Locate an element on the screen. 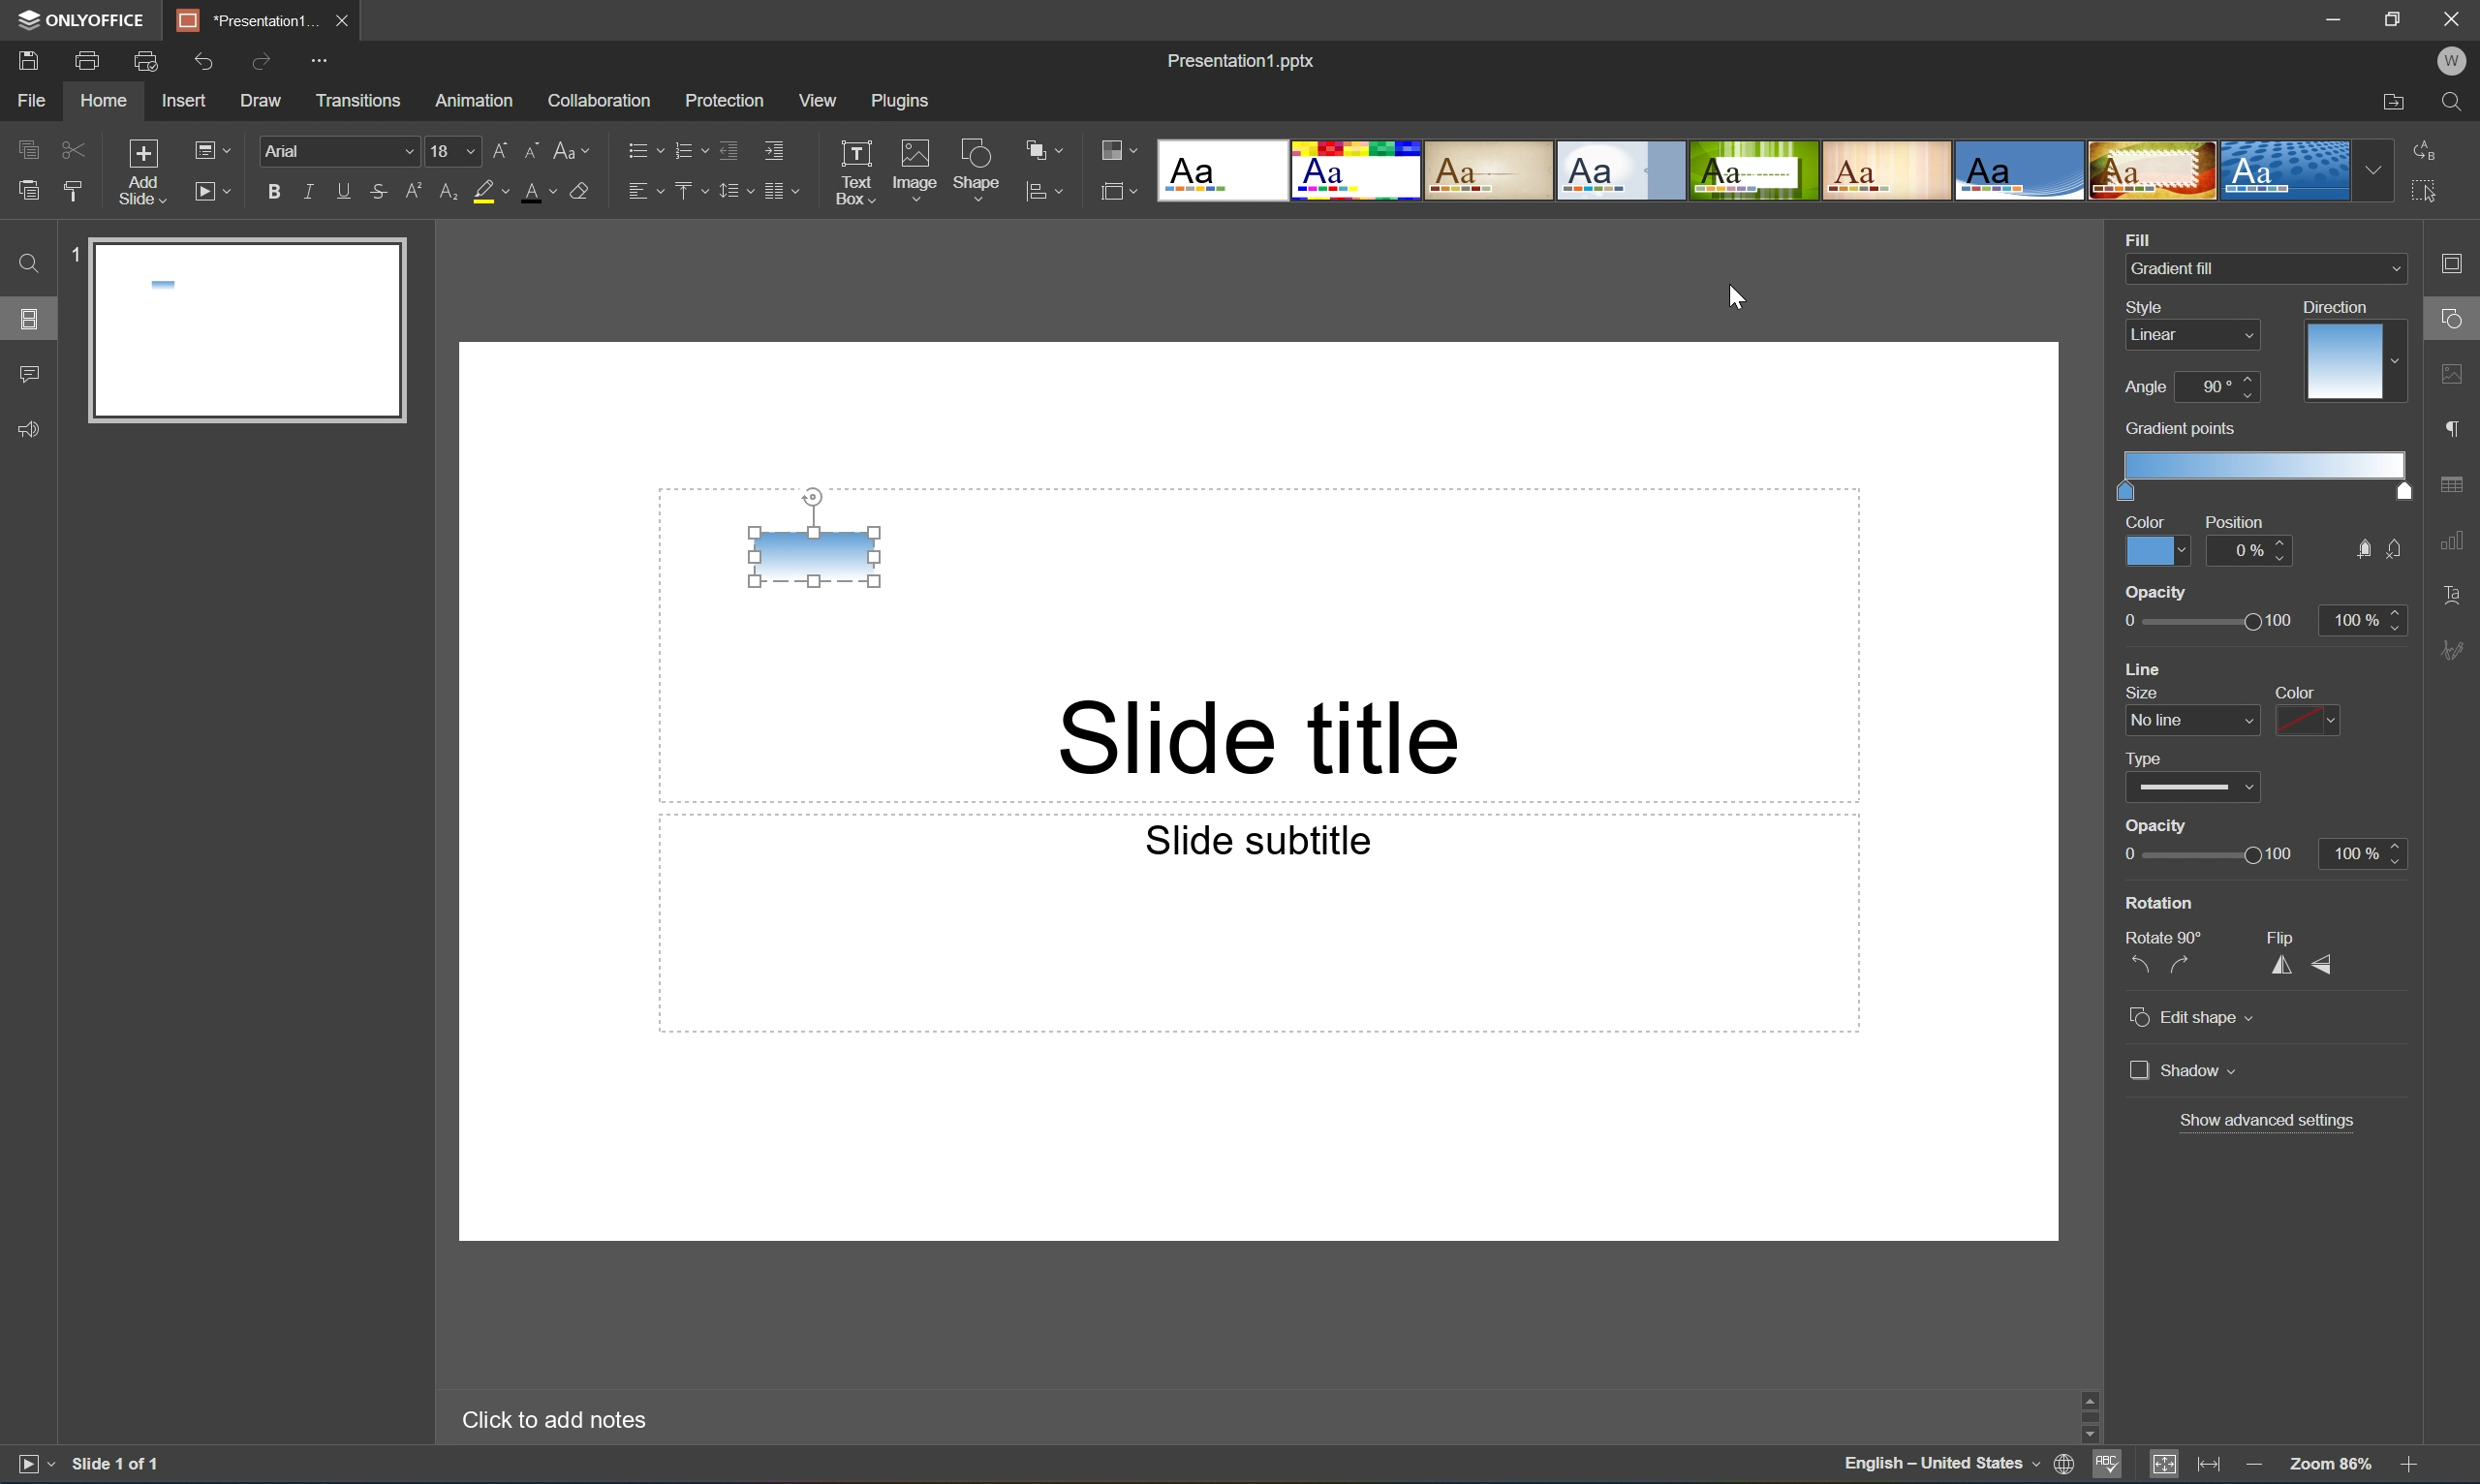 Image resolution: width=2480 pixels, height=1484 pixels. Slide settings is located at coordinates (2458, 263).